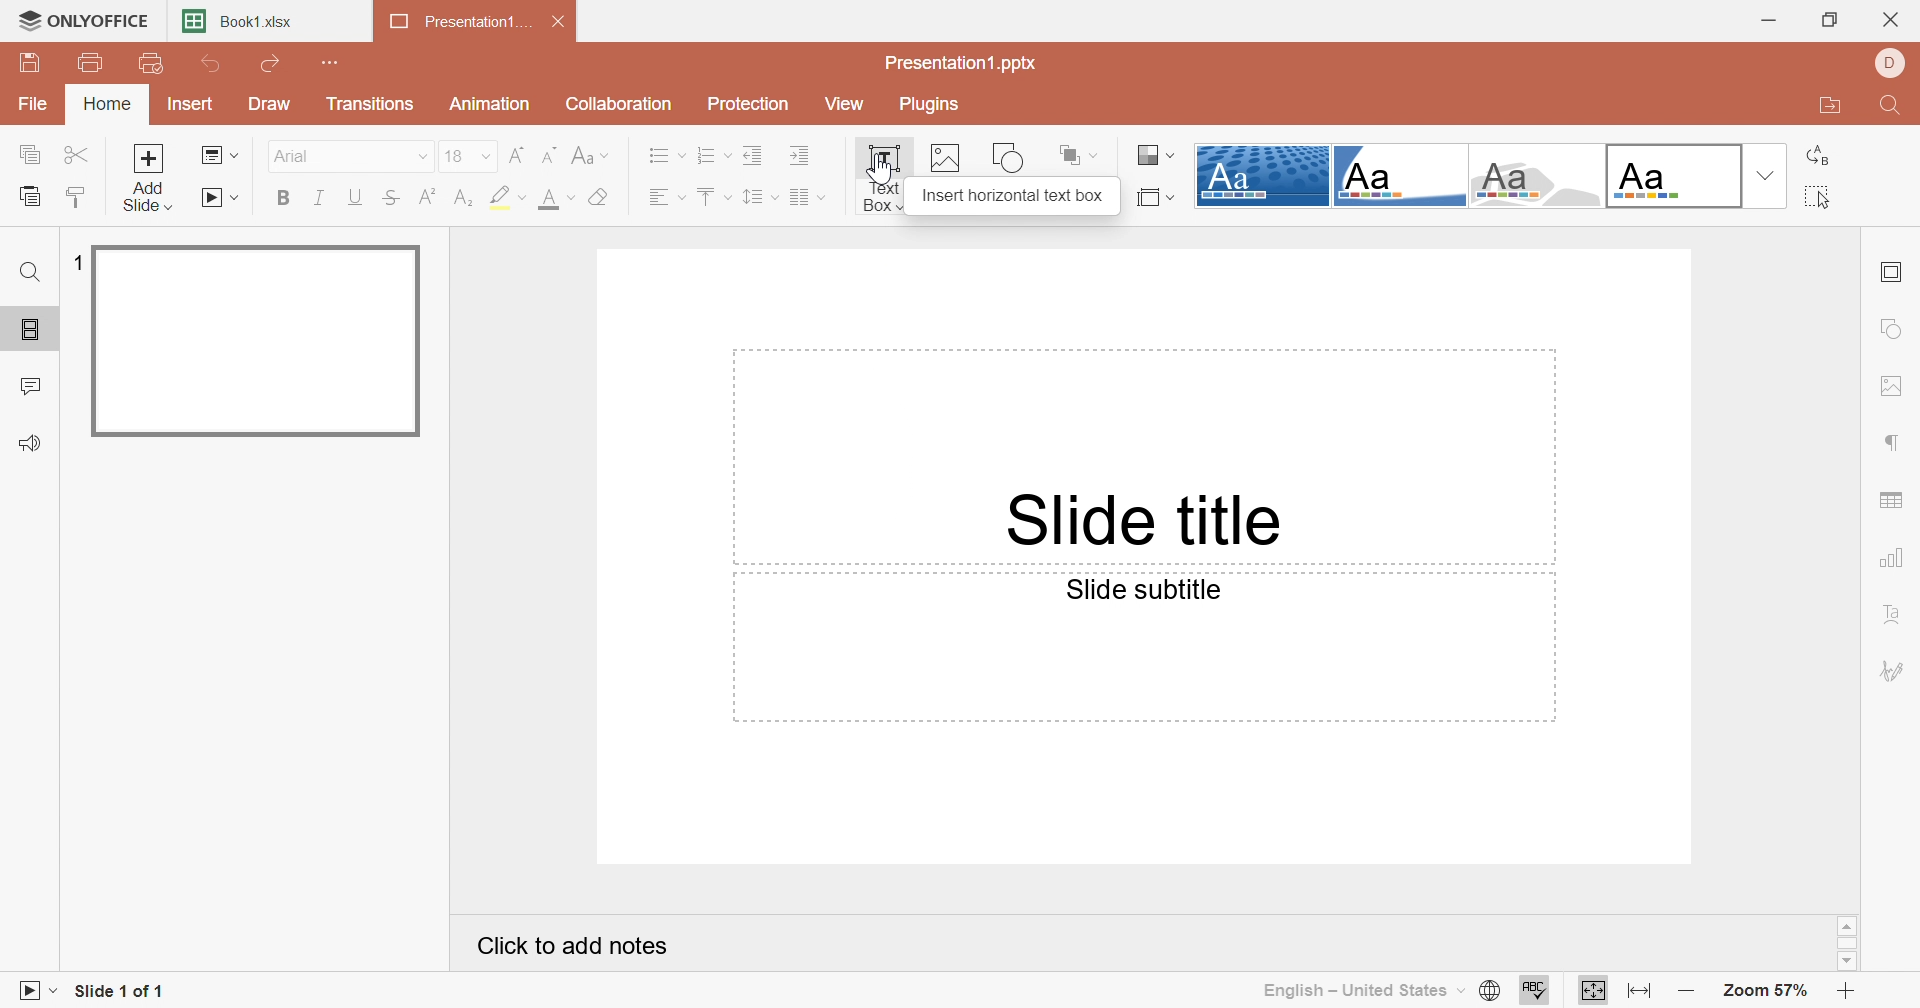  Describe the element at coordinates (457, 20) in the screenshot. I see `Presentation1...` at that location.